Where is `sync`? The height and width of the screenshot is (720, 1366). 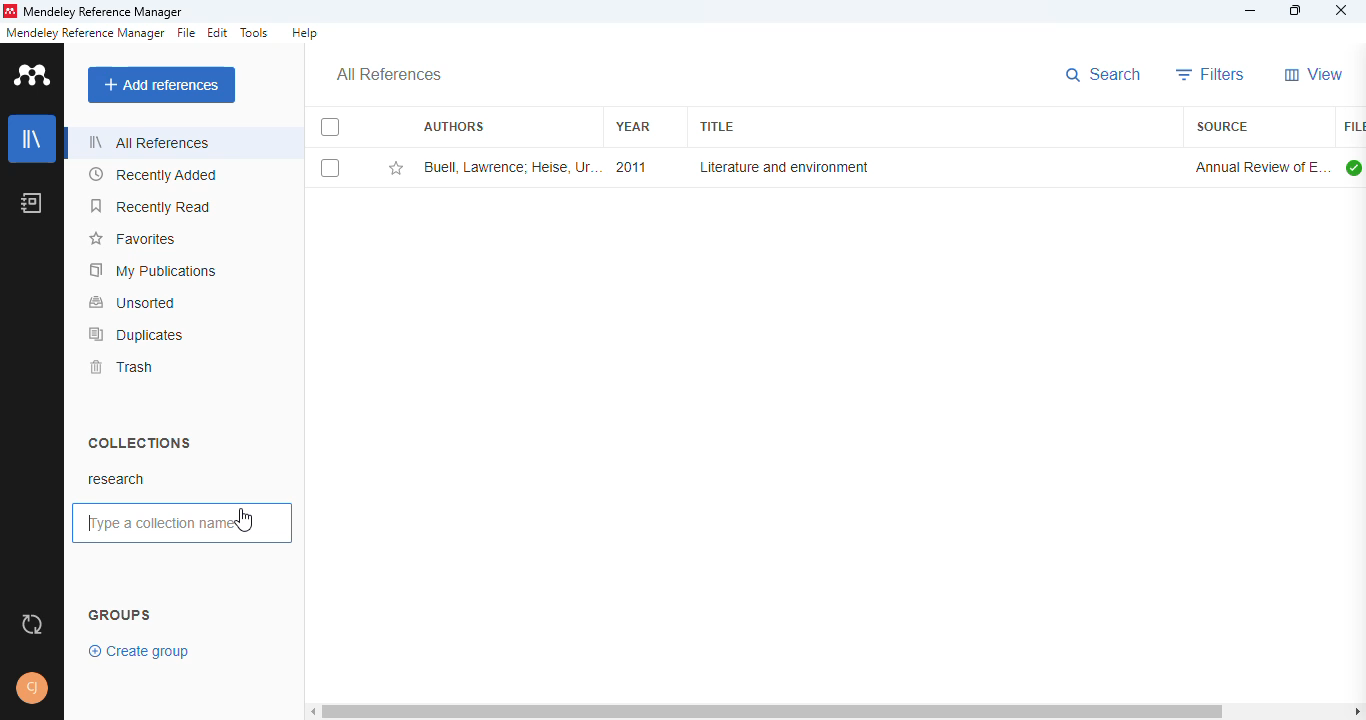
sync is located at coordinates (31, 625).